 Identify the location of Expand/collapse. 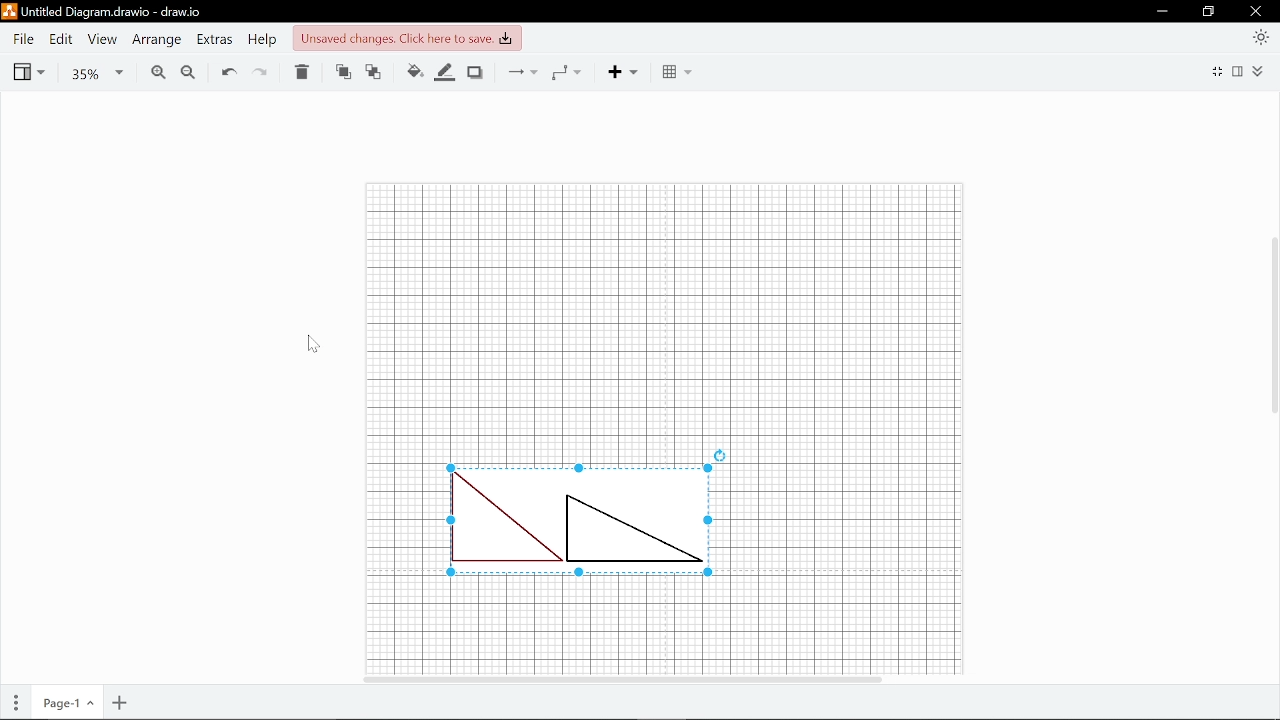
(1262, 73).